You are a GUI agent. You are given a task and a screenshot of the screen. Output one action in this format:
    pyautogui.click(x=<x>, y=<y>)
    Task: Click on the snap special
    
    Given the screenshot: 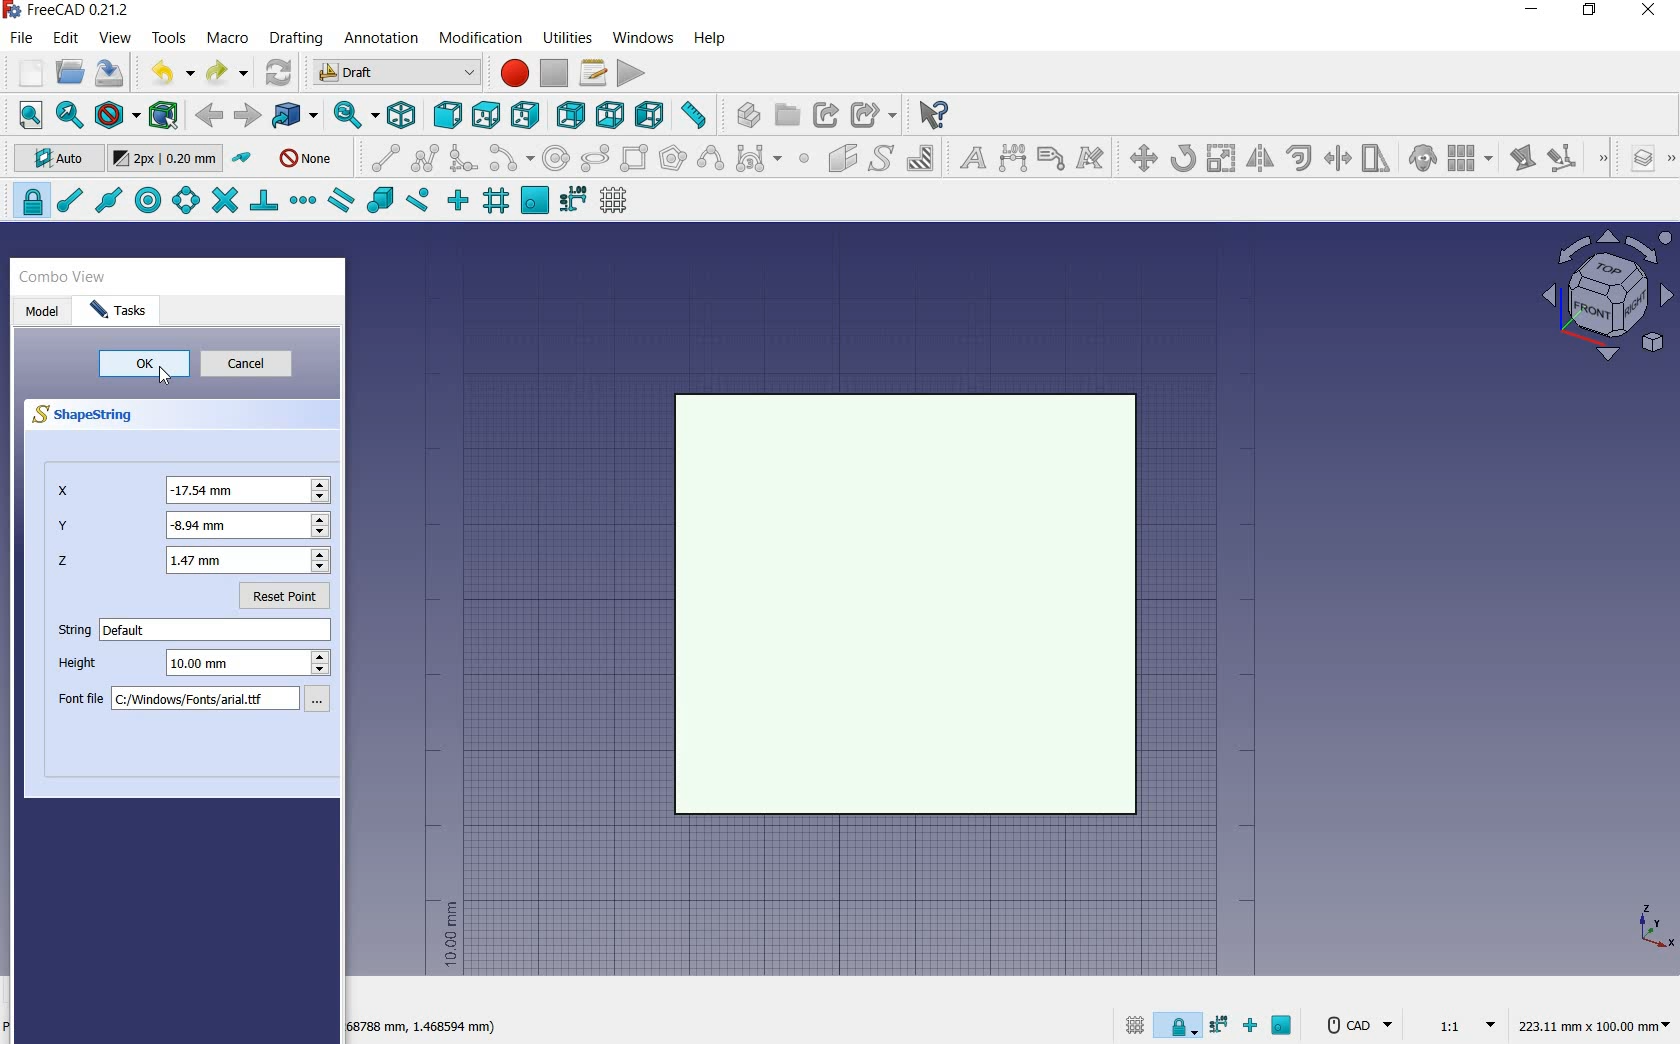 What is the action you would take?
    pyautogui.click(x=378, y=201)
    